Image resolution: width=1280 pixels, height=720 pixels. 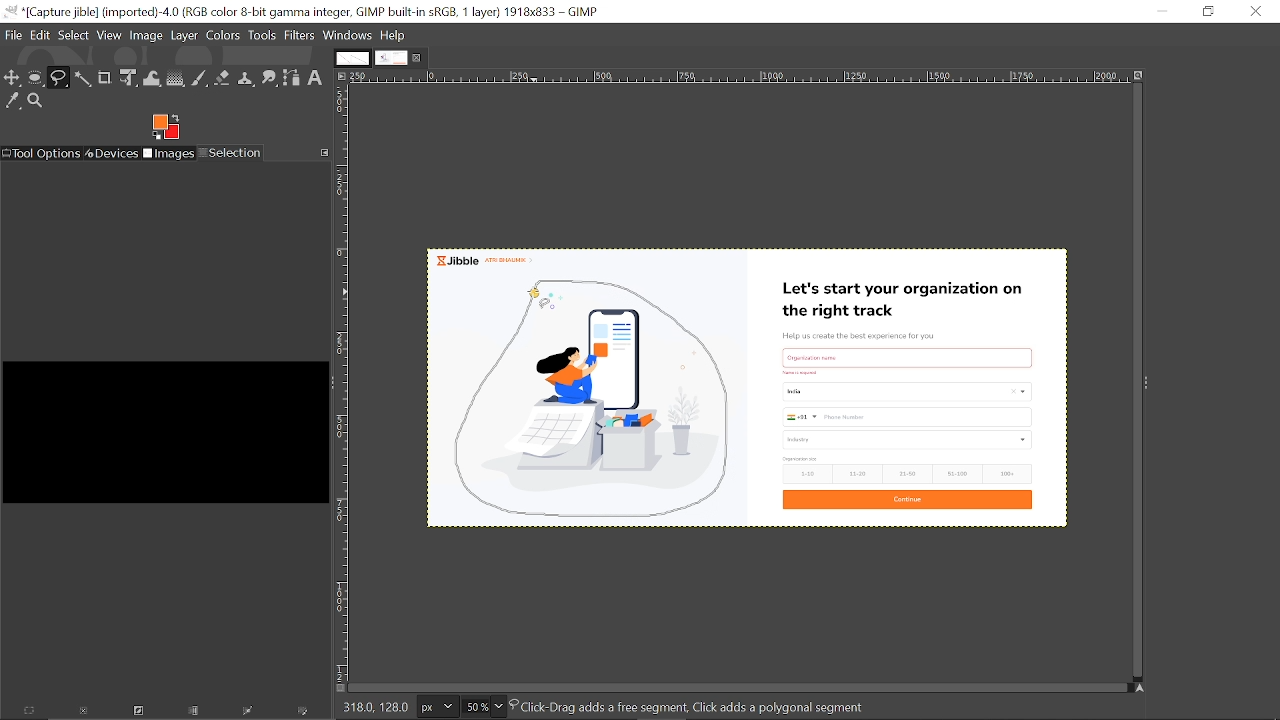 I want to click on Fuzzy text tool, so click(x=83, y=78).